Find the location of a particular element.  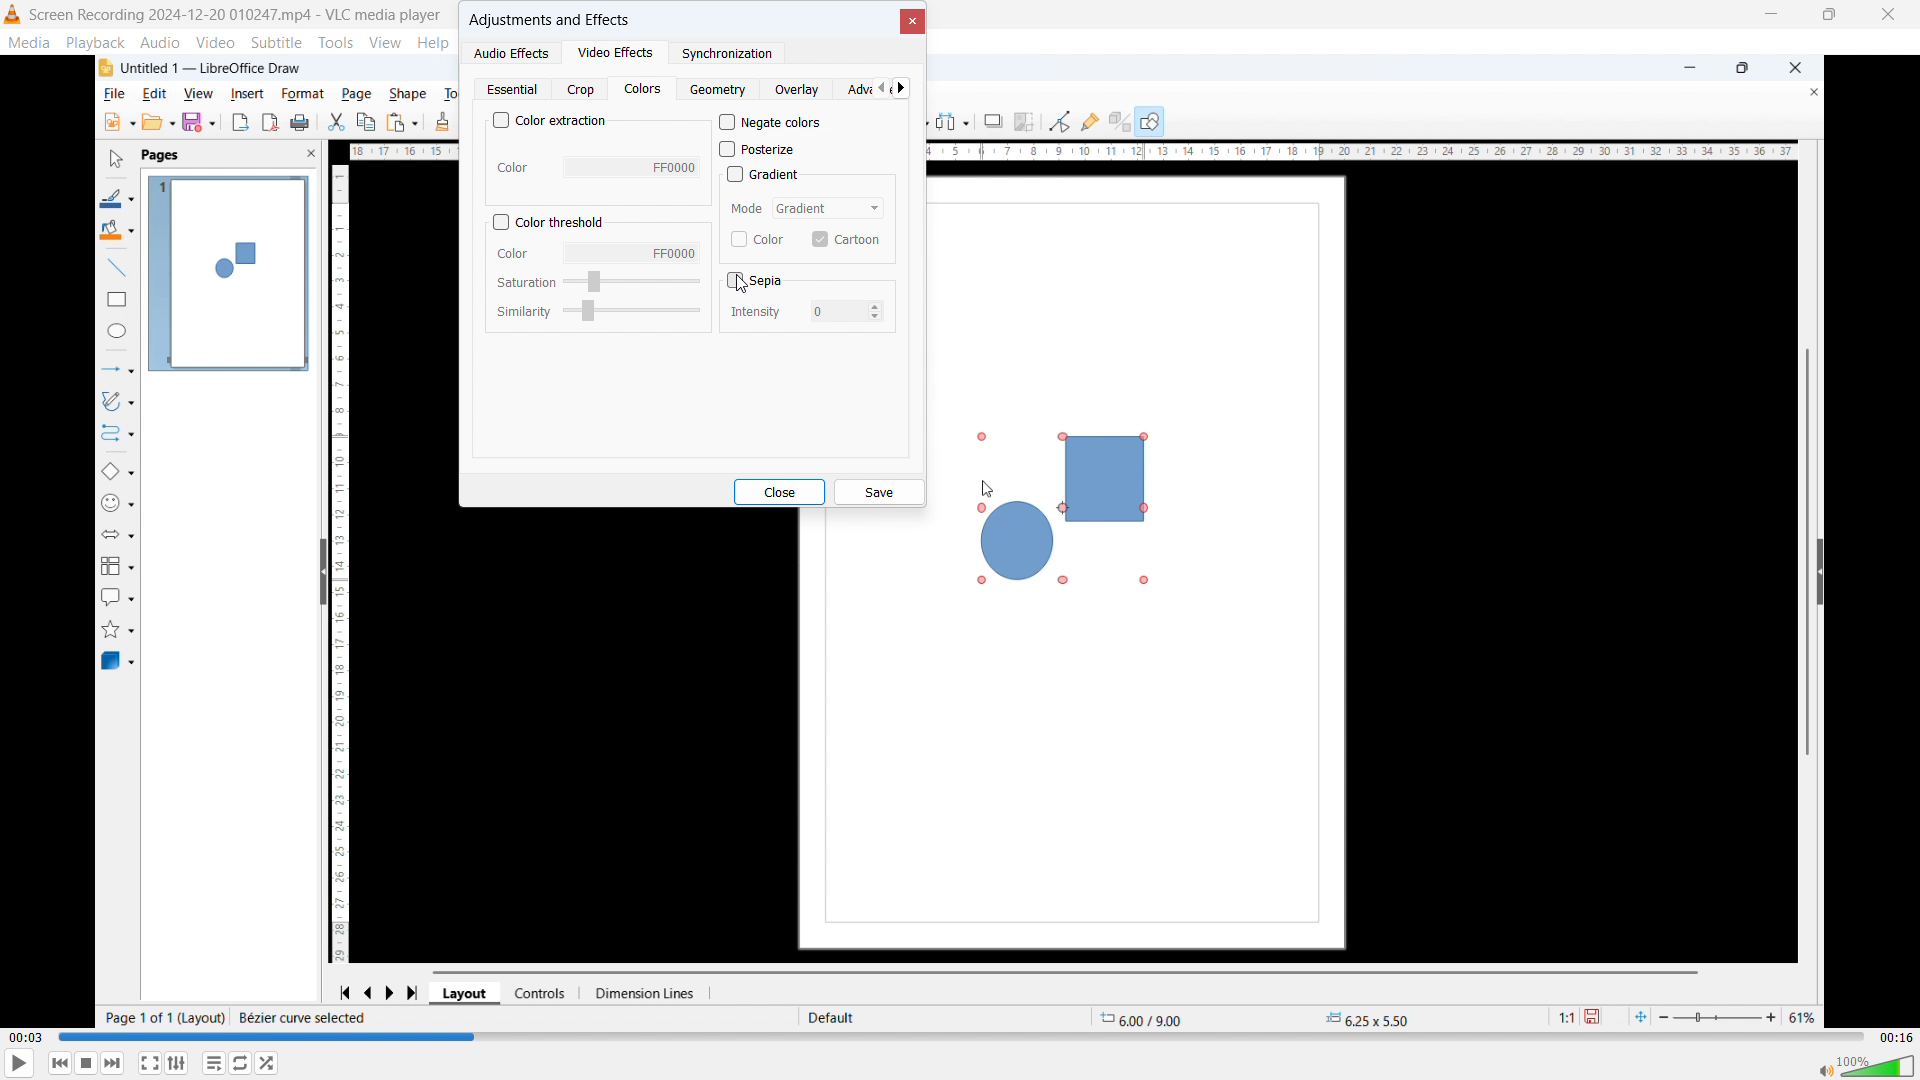

Colour is located at coordinates (512, 253).